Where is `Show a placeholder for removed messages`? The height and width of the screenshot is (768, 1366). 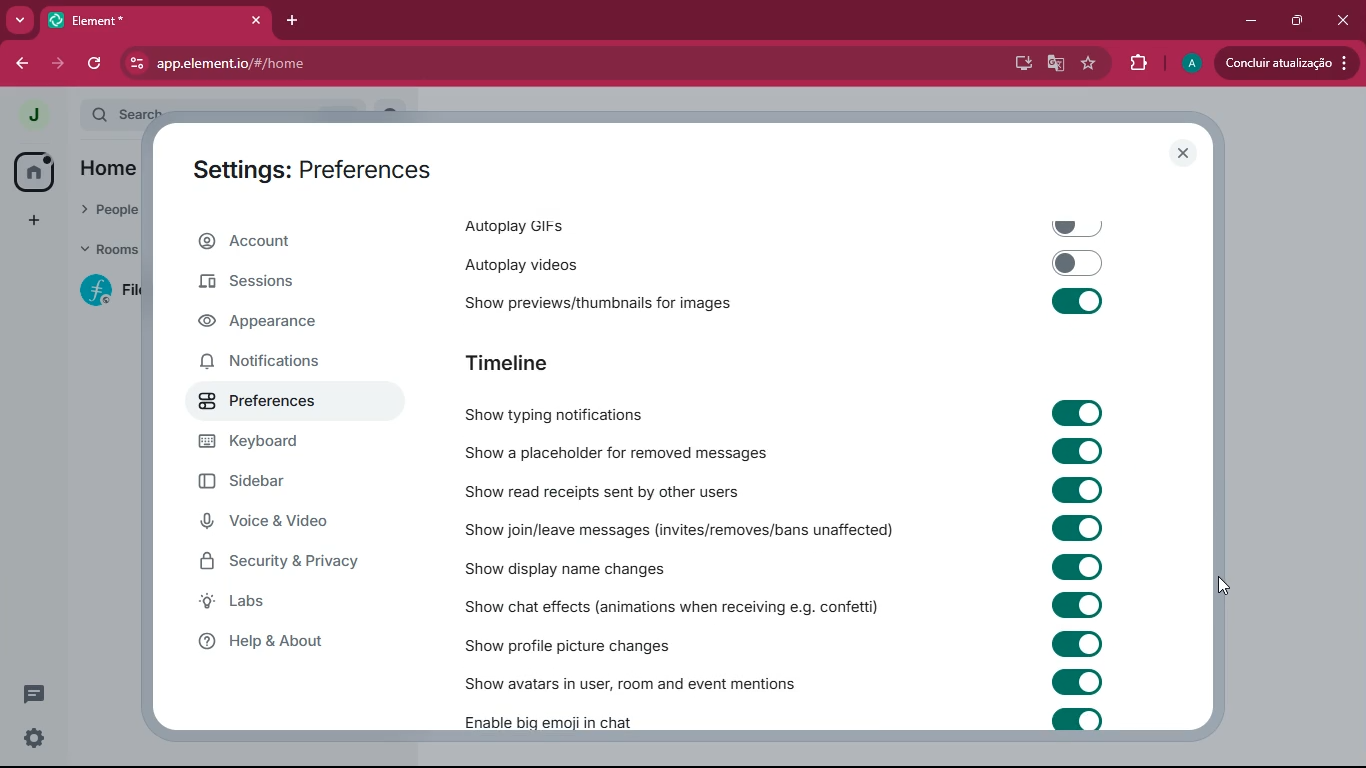 Show a placeholder for removed messages is located at coordinates (789, 452).